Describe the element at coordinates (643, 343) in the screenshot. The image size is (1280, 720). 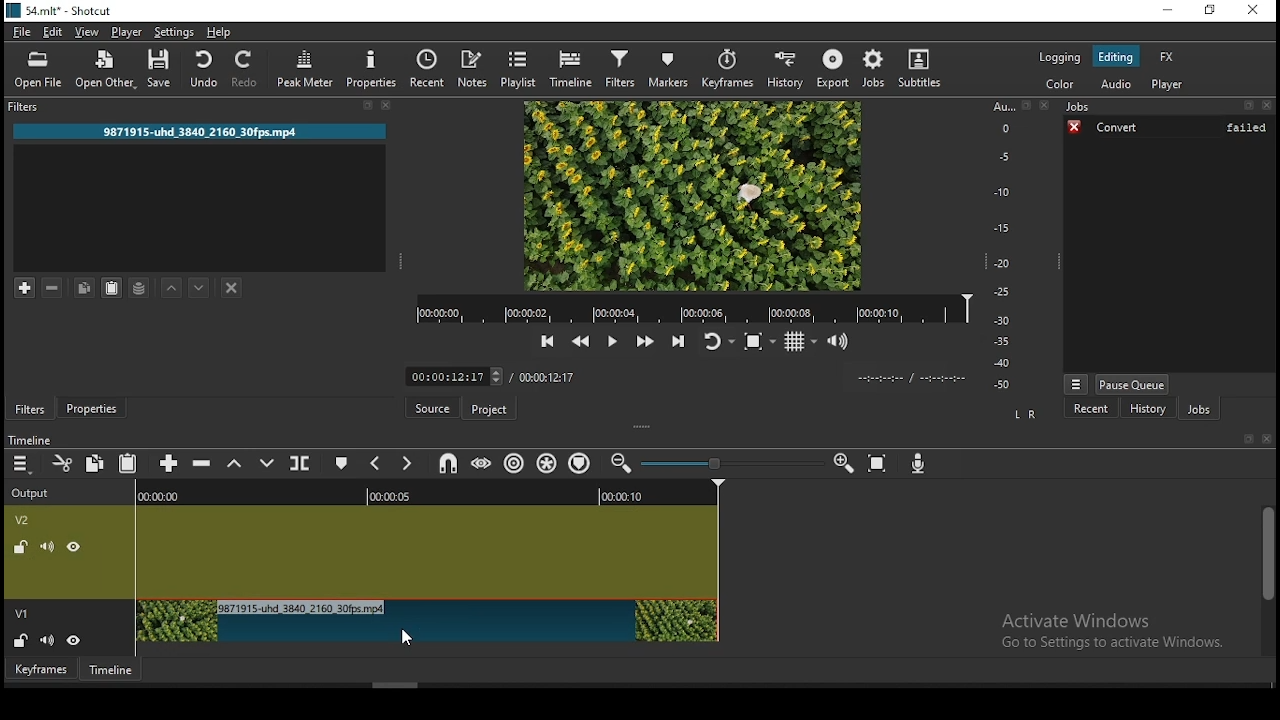
I see `play quickly forwards` at that location.